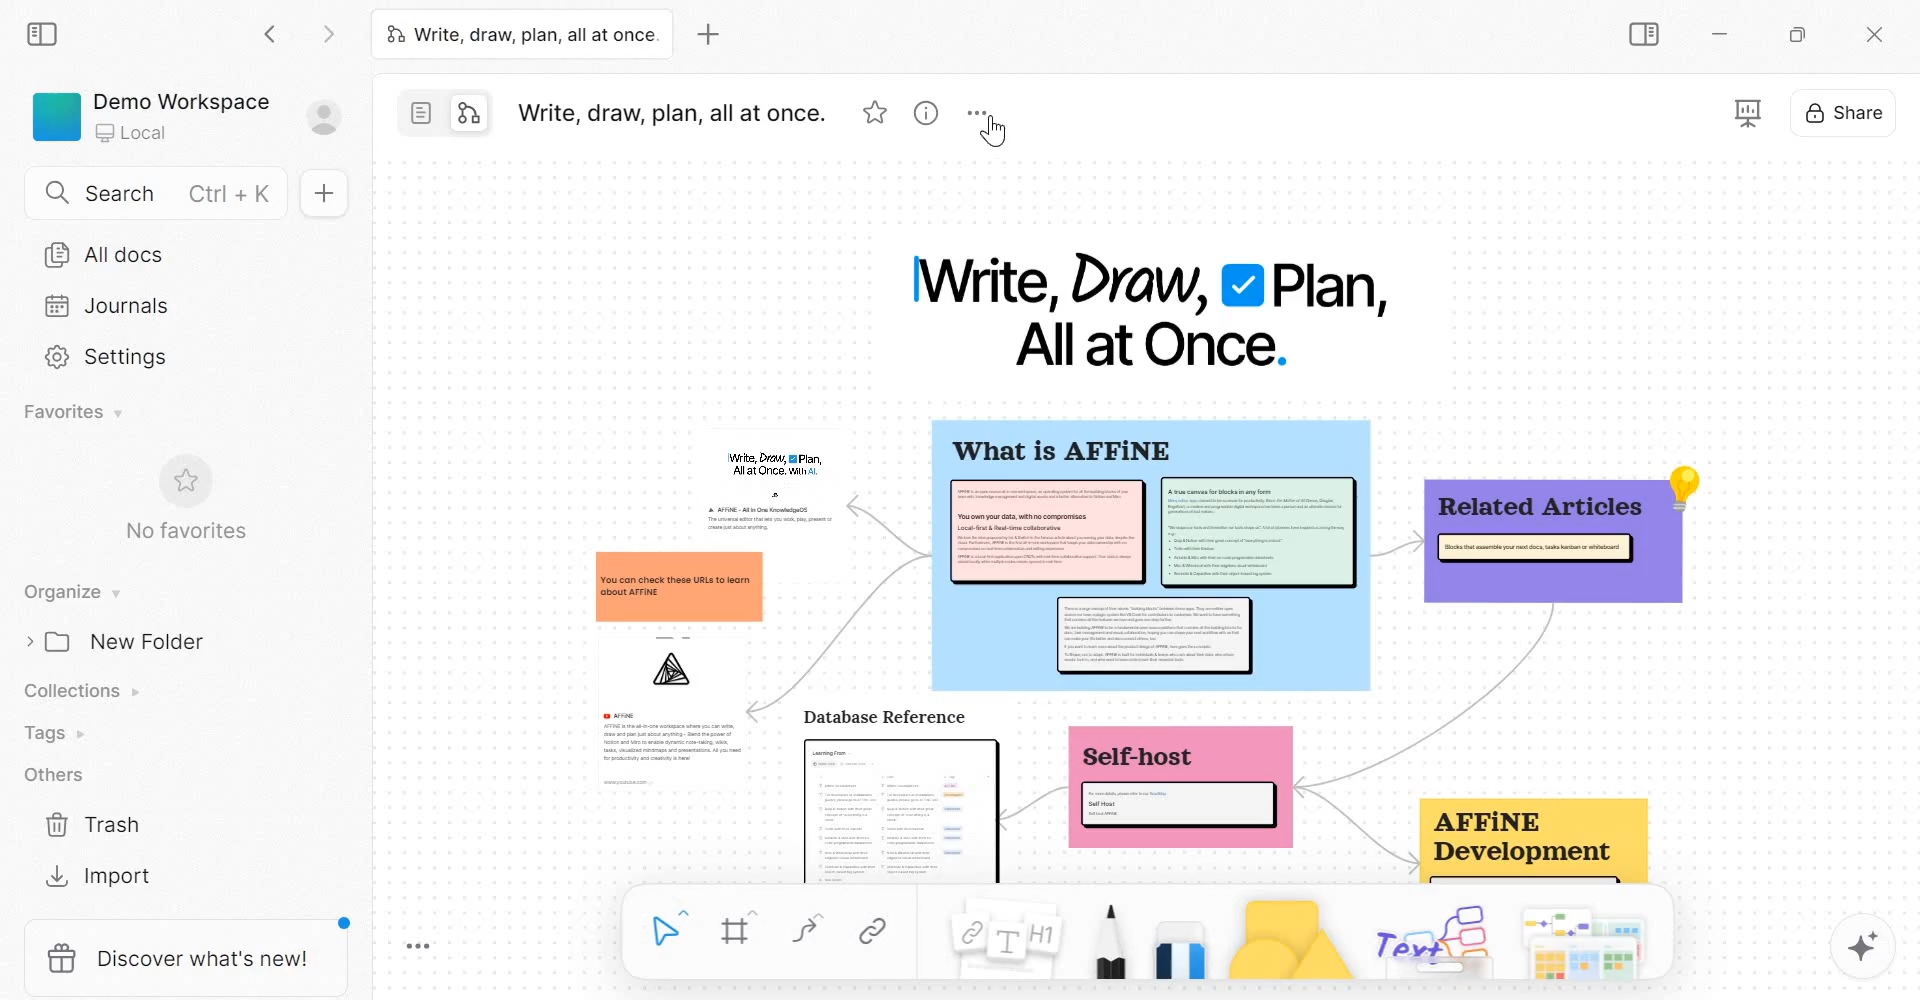 The width and height of the screenshot is (1920, 1000). I want to click on c, so click(1881, 35).